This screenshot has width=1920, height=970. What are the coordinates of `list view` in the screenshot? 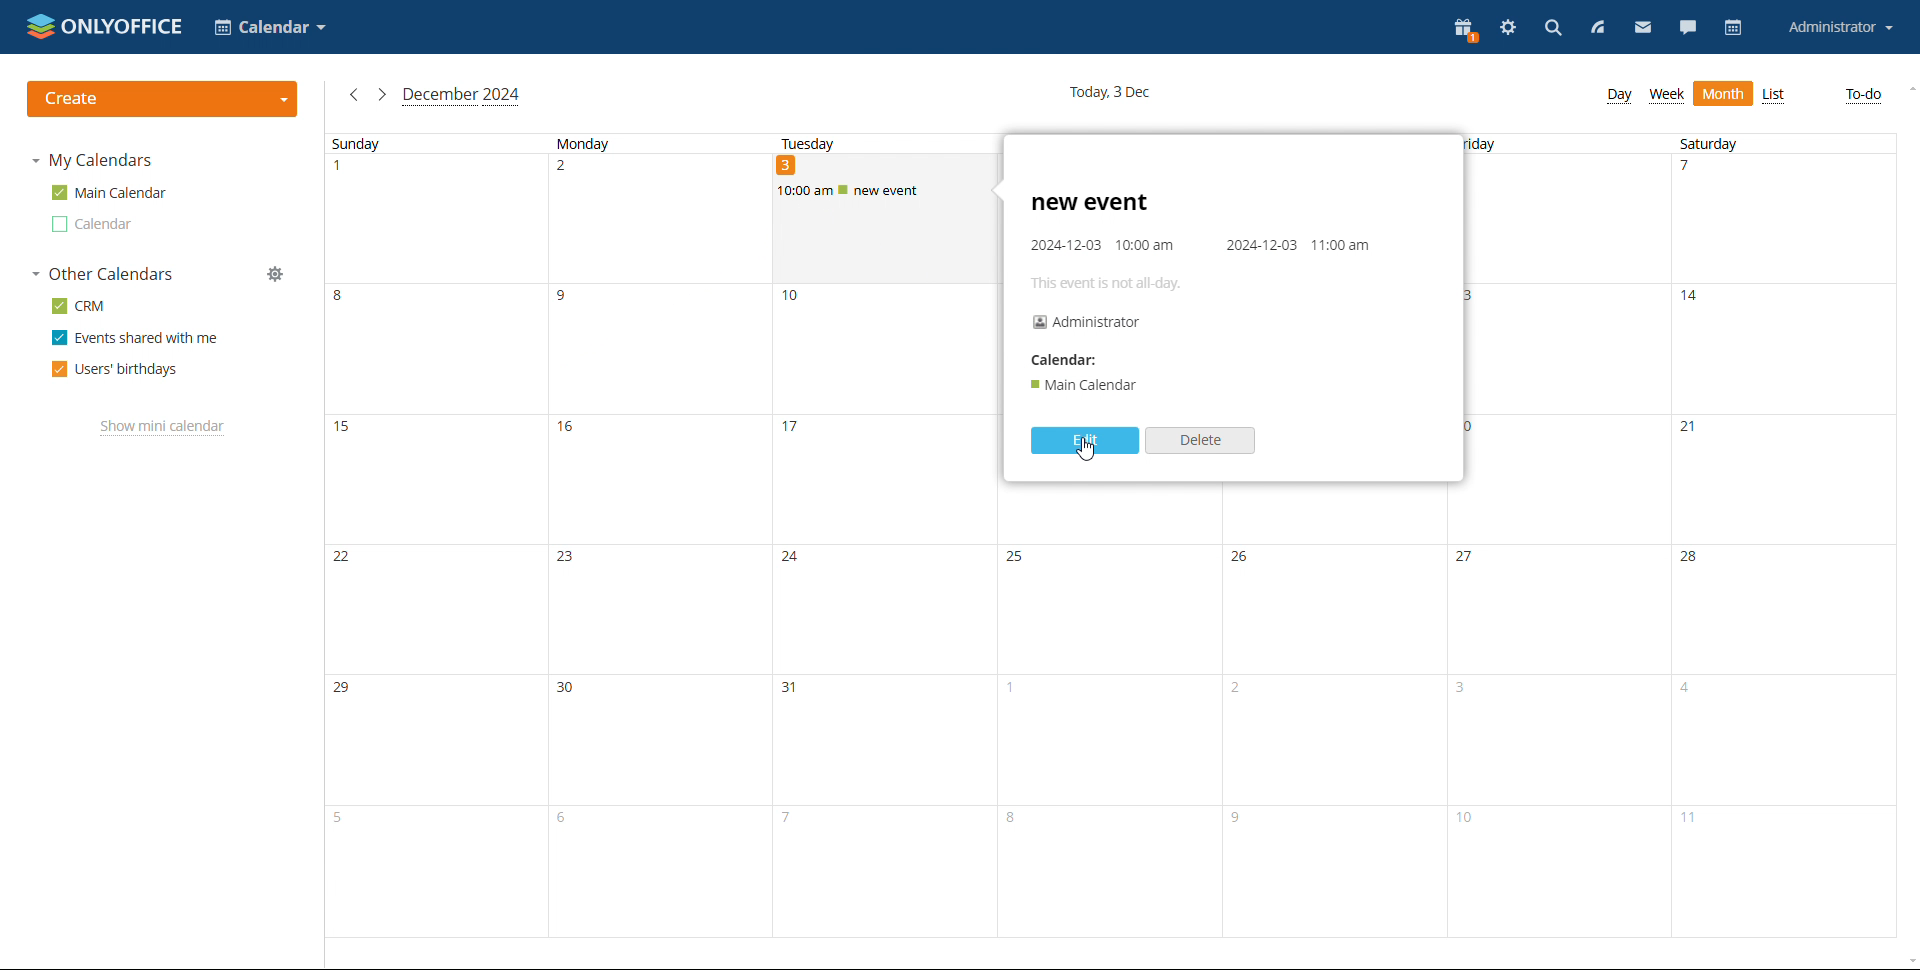 It's located at (1773, 96).